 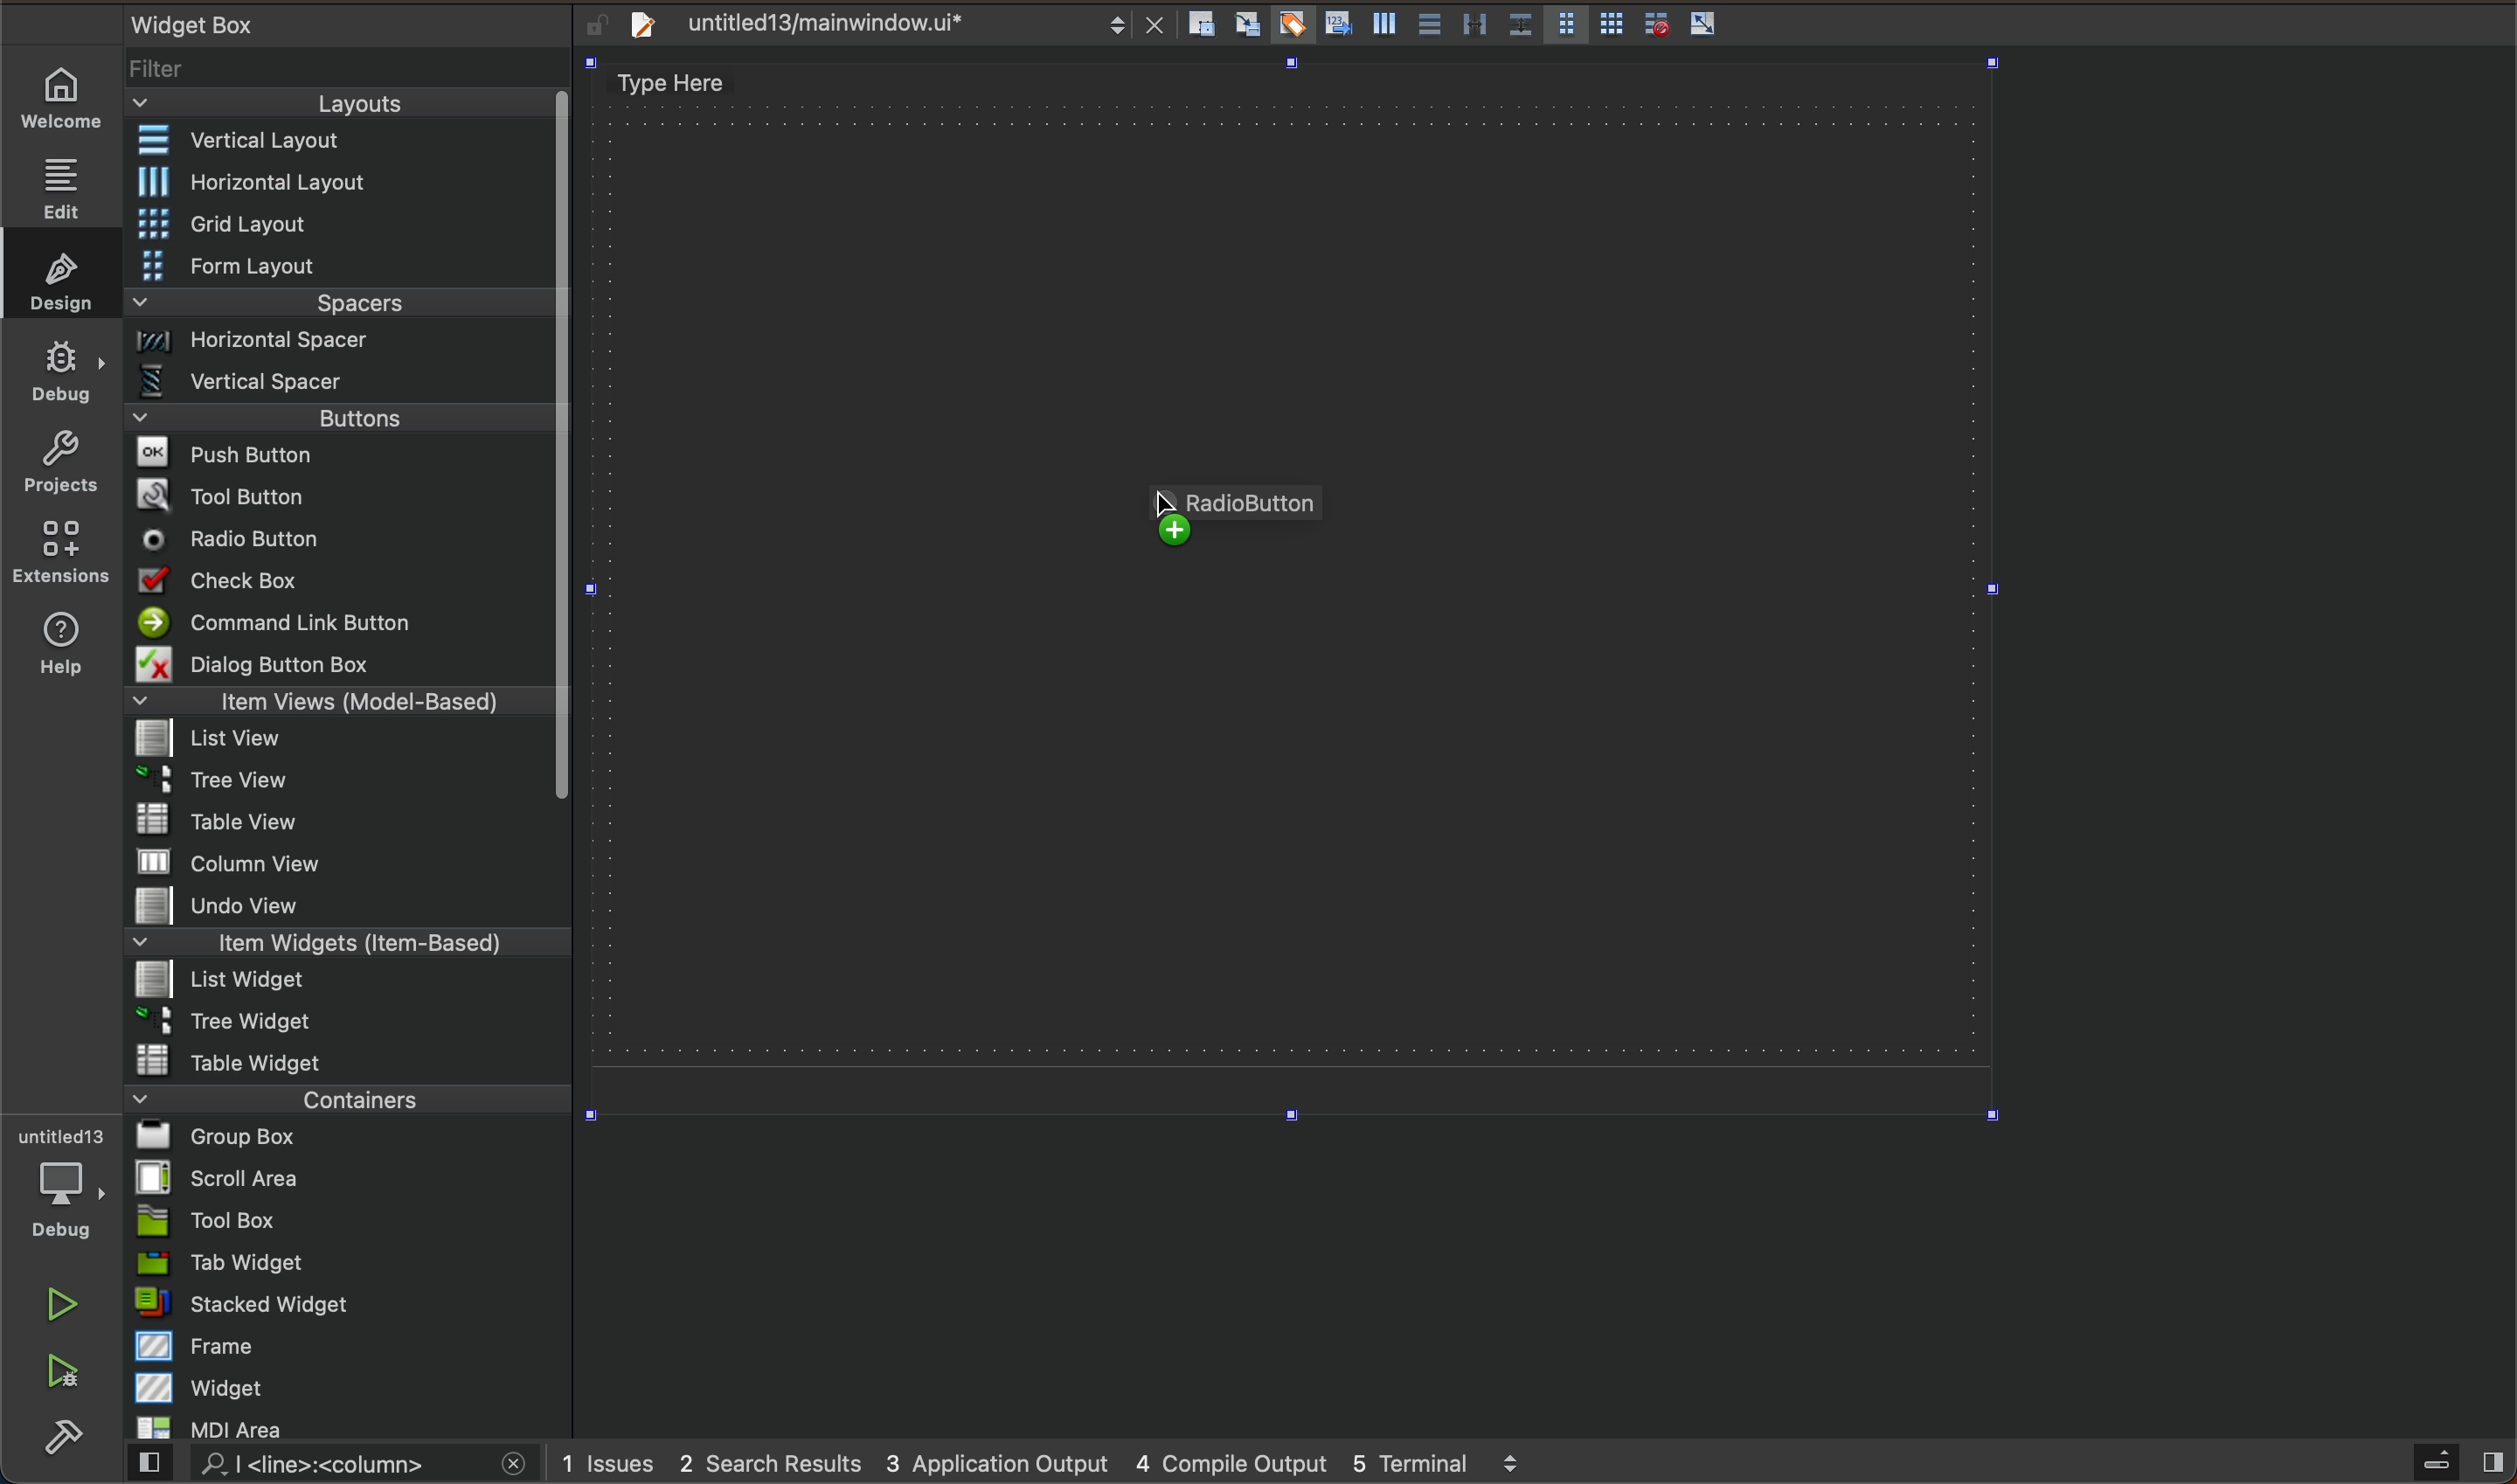 I want to click on item views, so click(x=336, y=705).